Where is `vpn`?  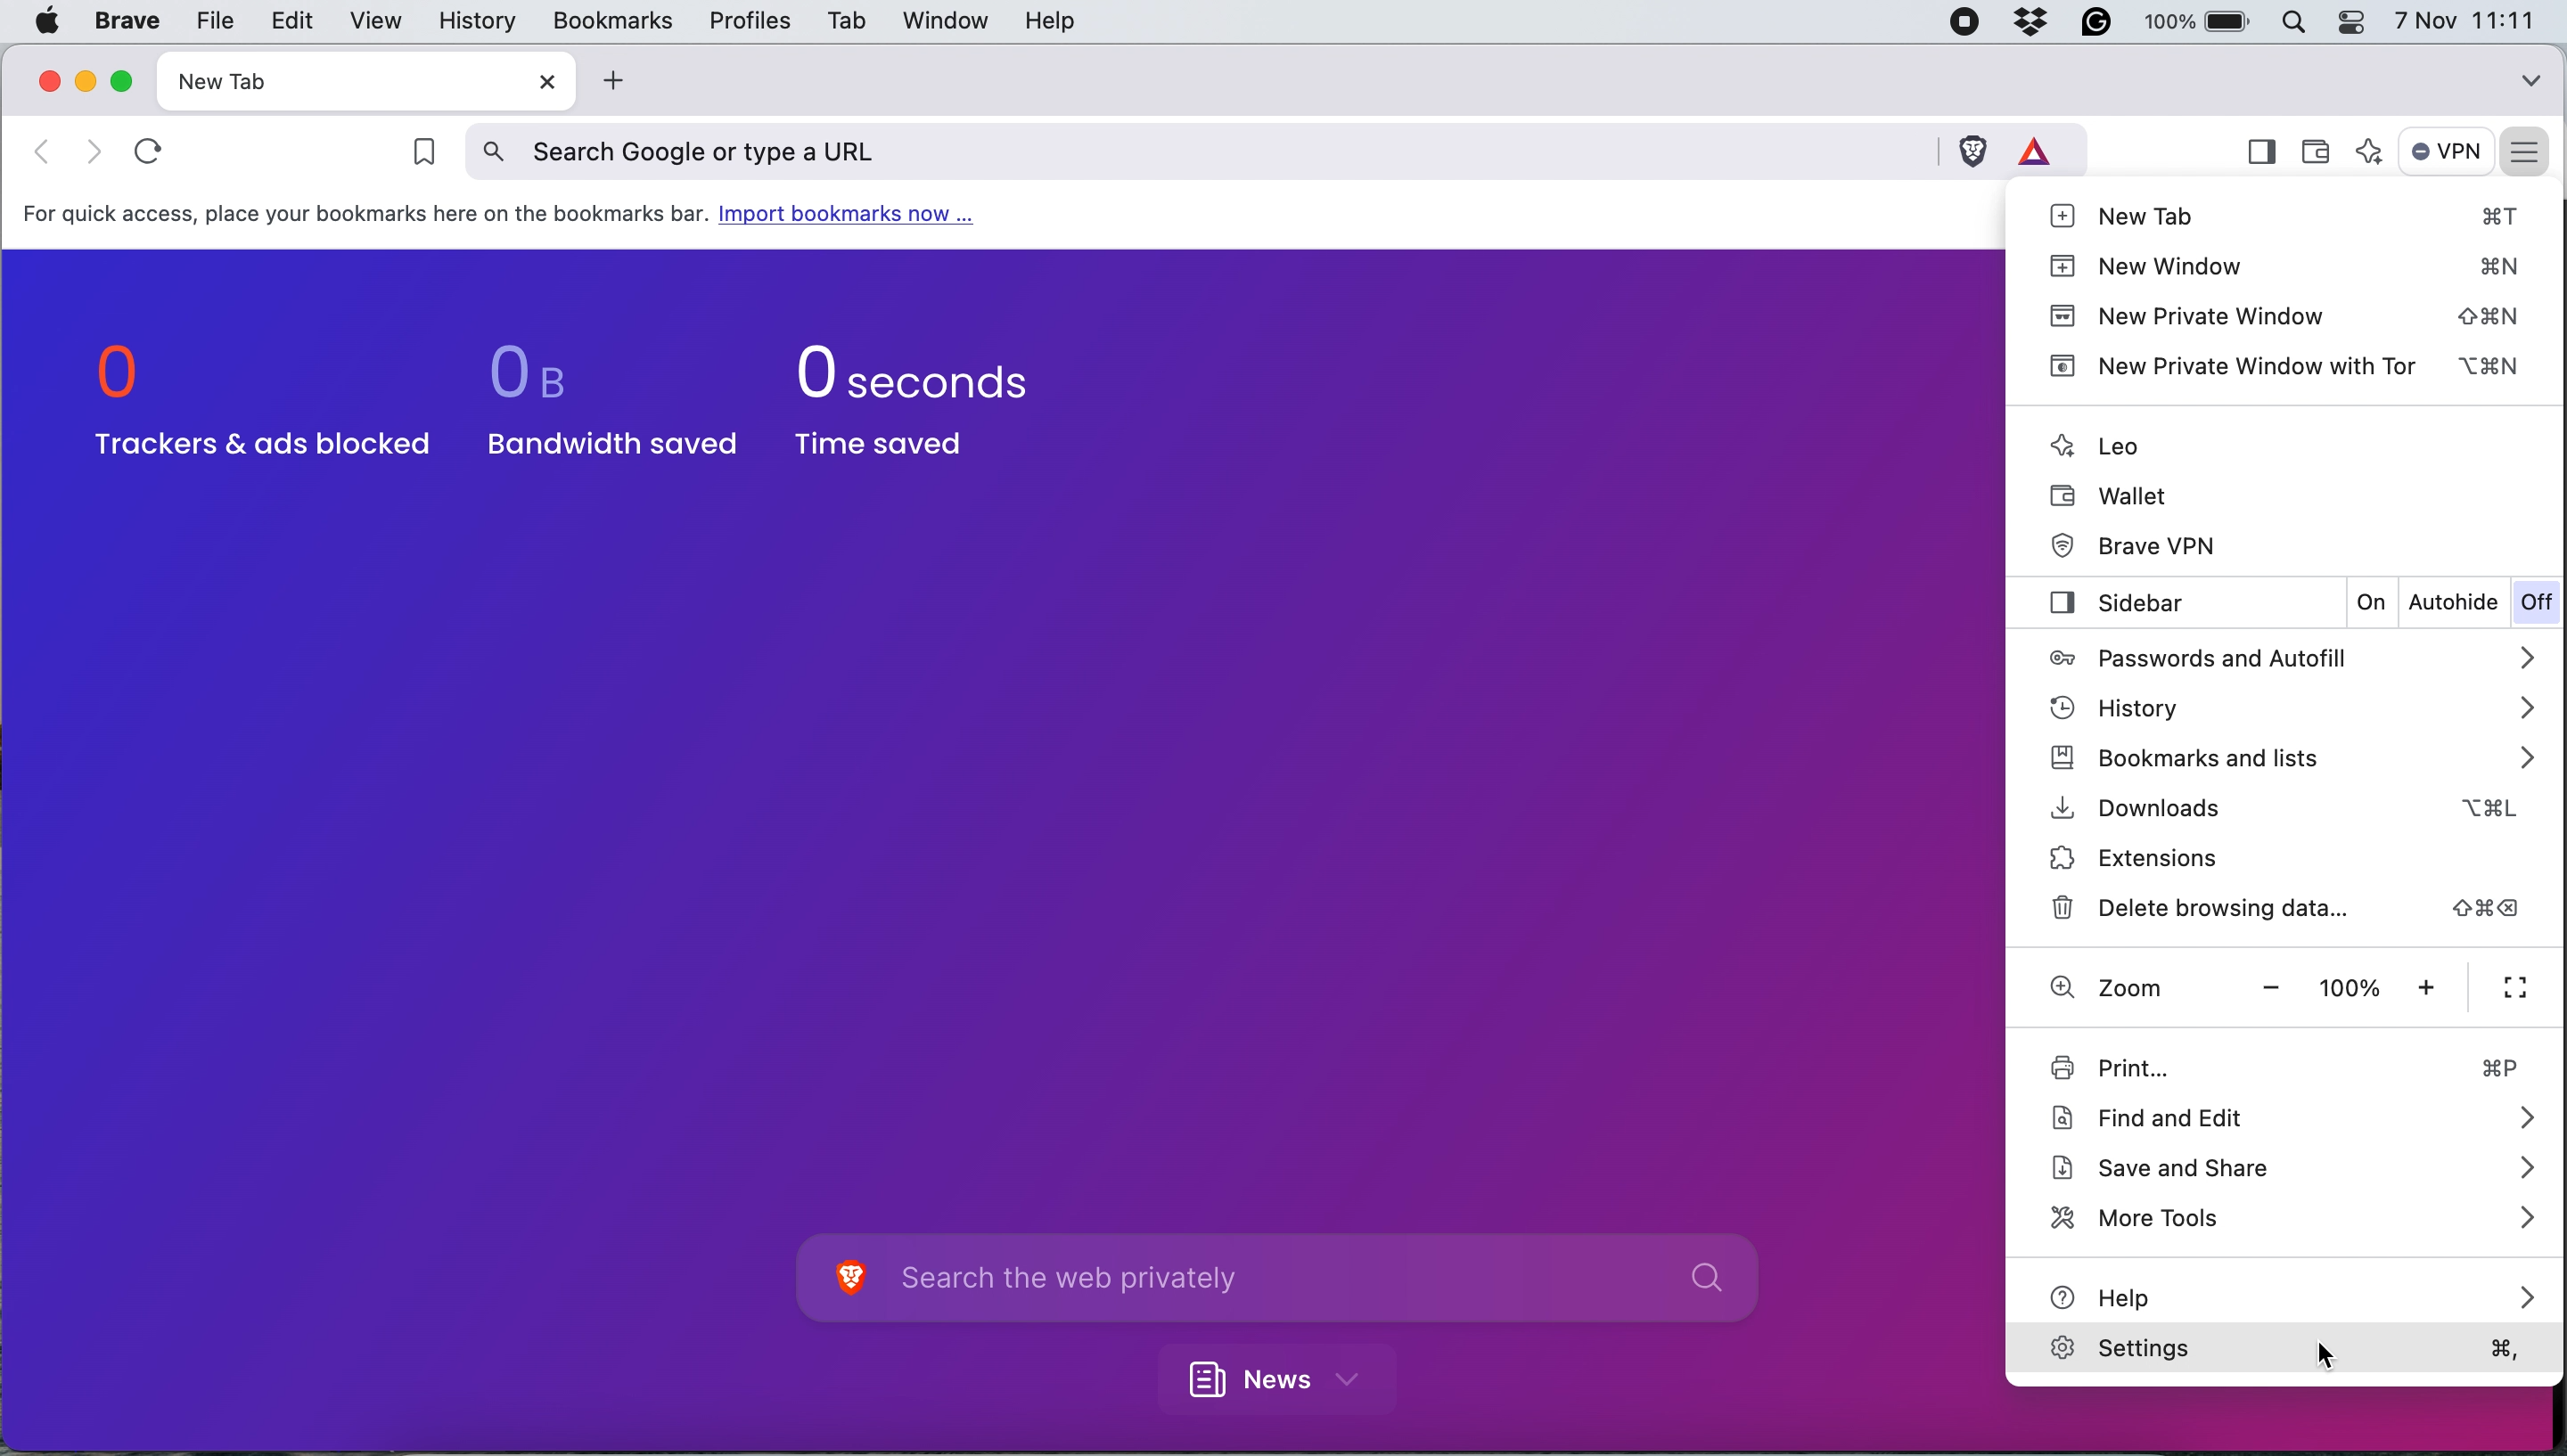 vpn is located at coordinates (2448, 151).